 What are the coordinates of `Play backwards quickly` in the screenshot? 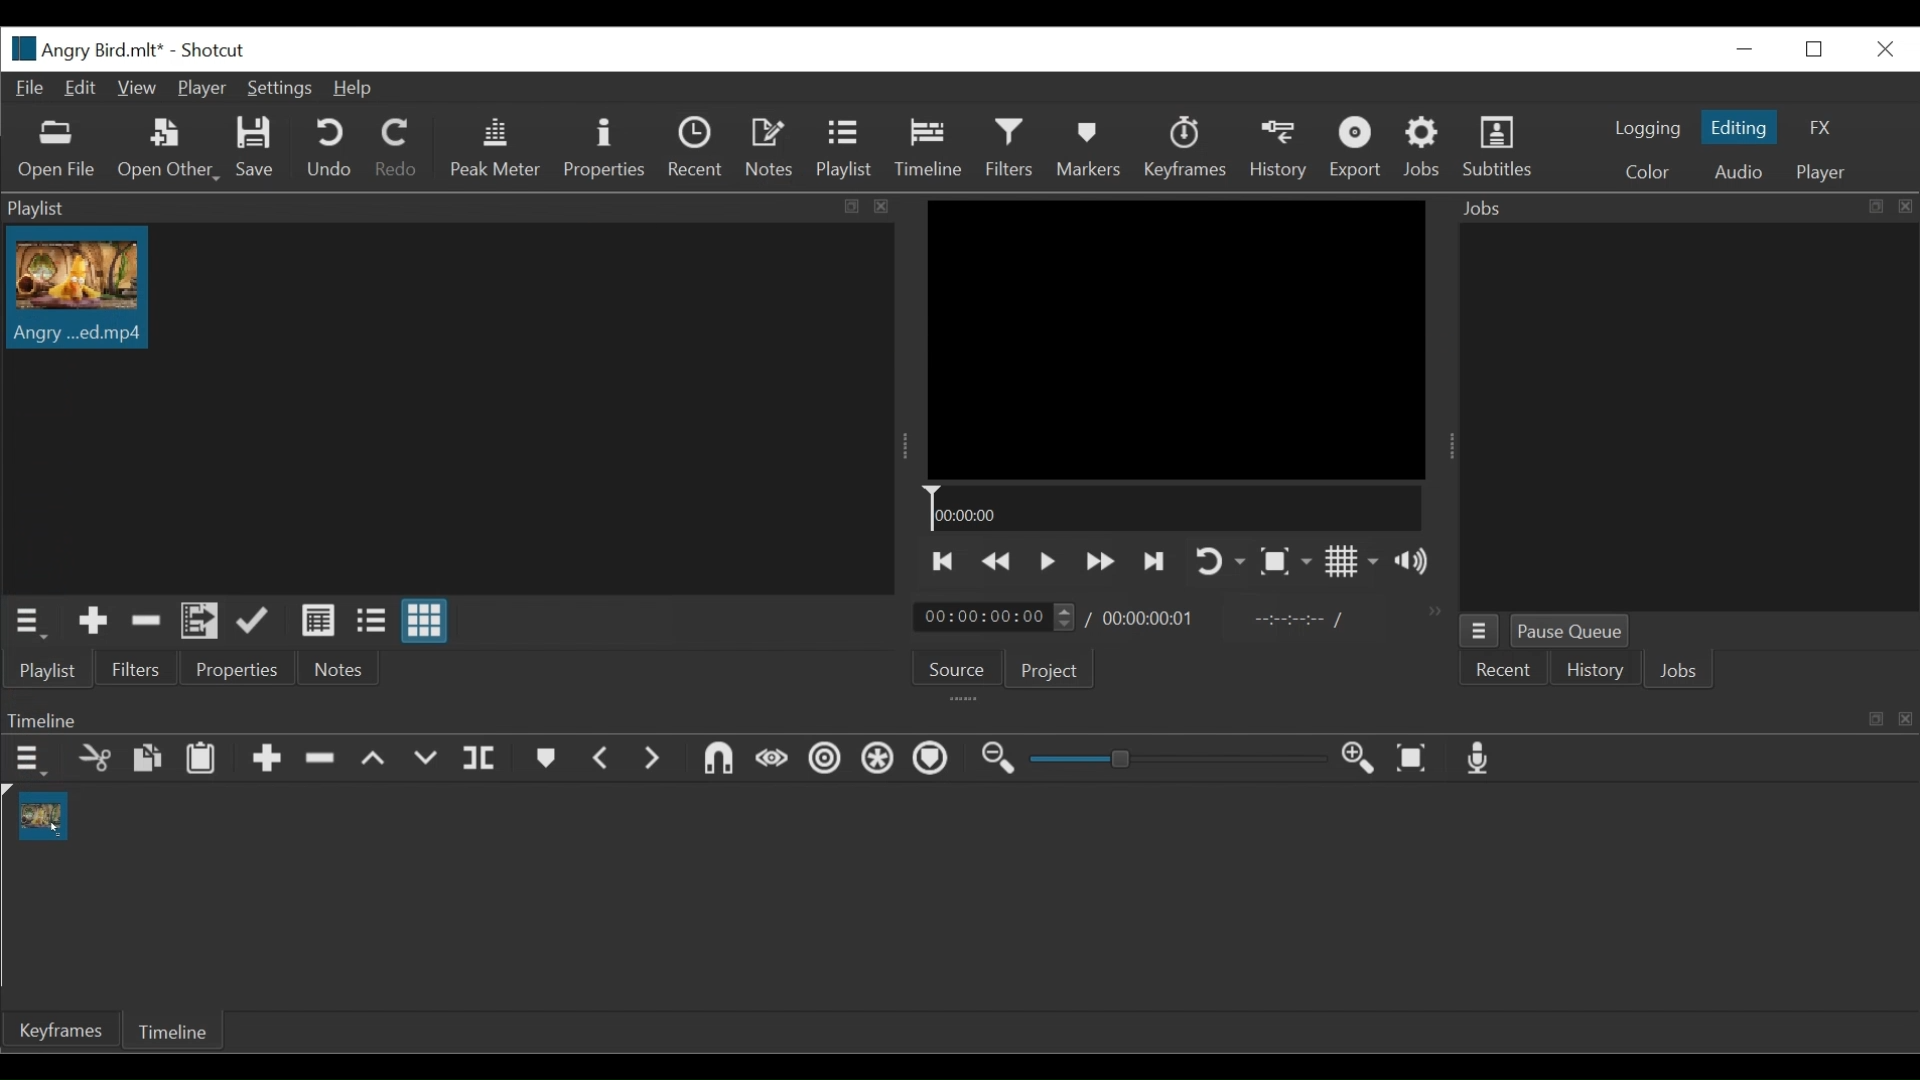 It's located at (998, 562).